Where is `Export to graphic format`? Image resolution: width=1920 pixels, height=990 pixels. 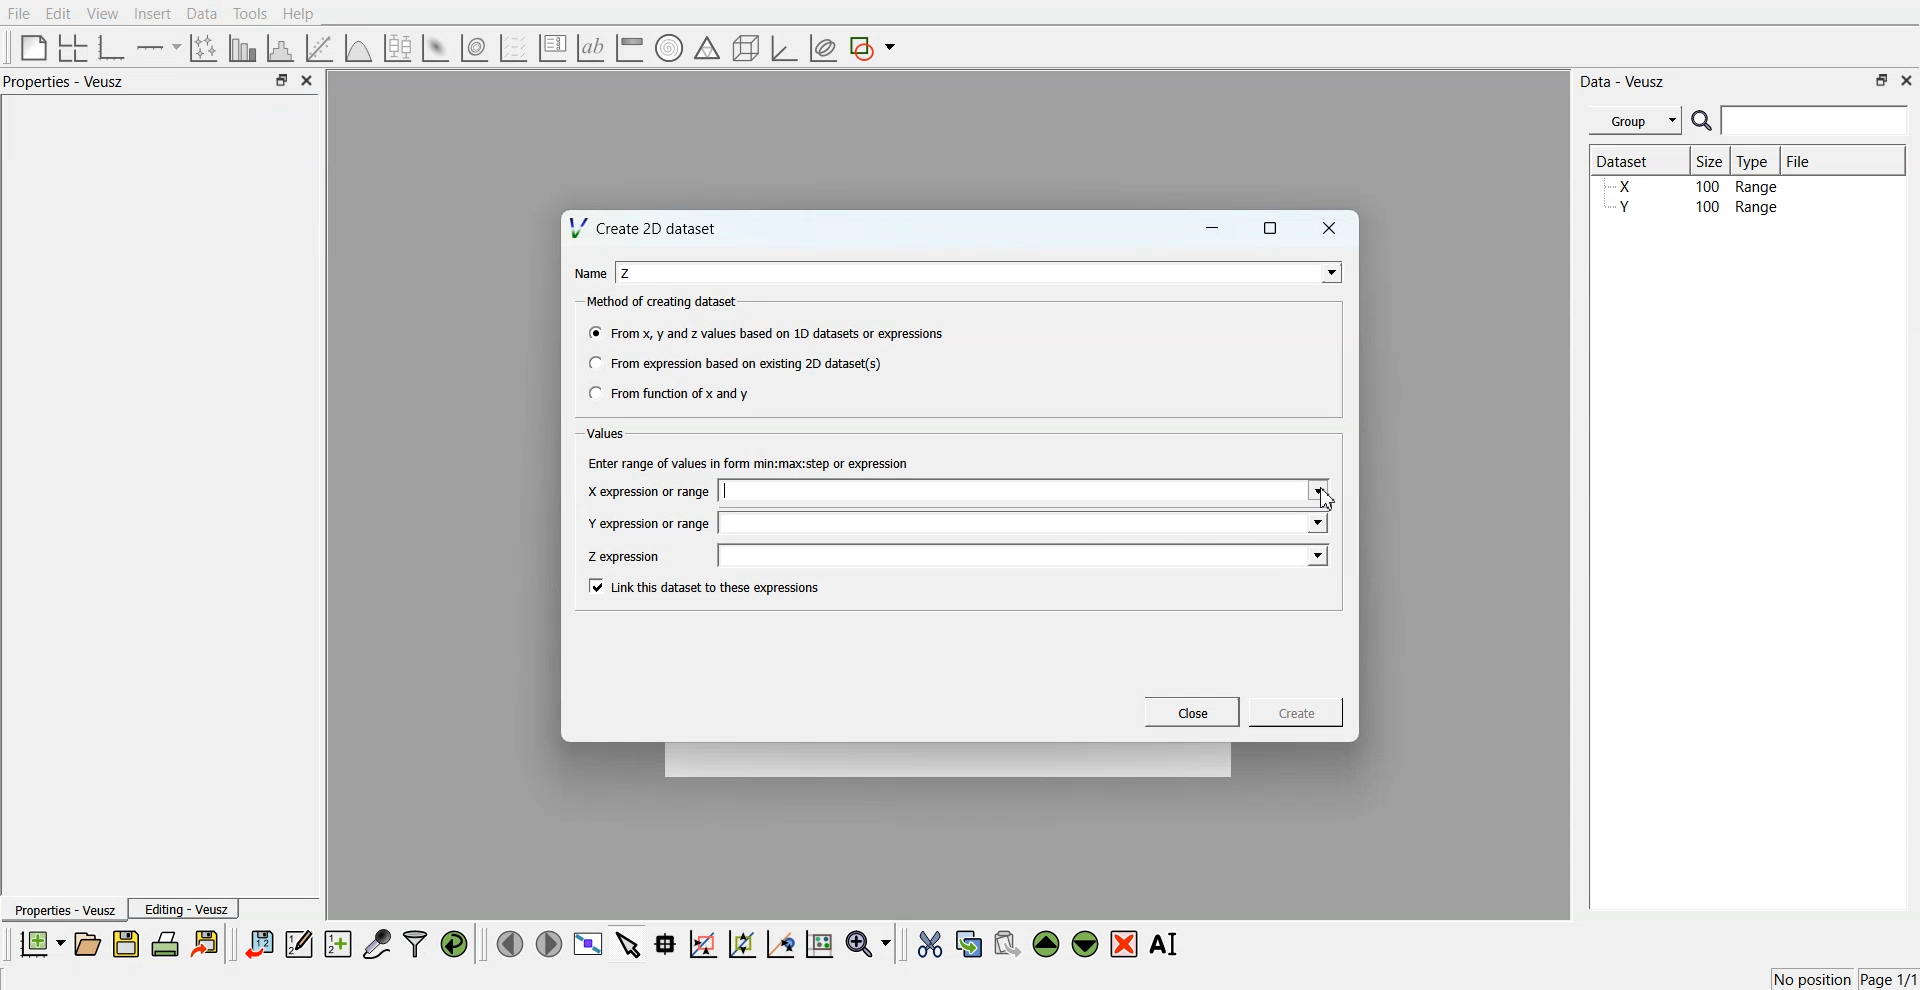 Export to graphic format is located at coordinates (207, 943).